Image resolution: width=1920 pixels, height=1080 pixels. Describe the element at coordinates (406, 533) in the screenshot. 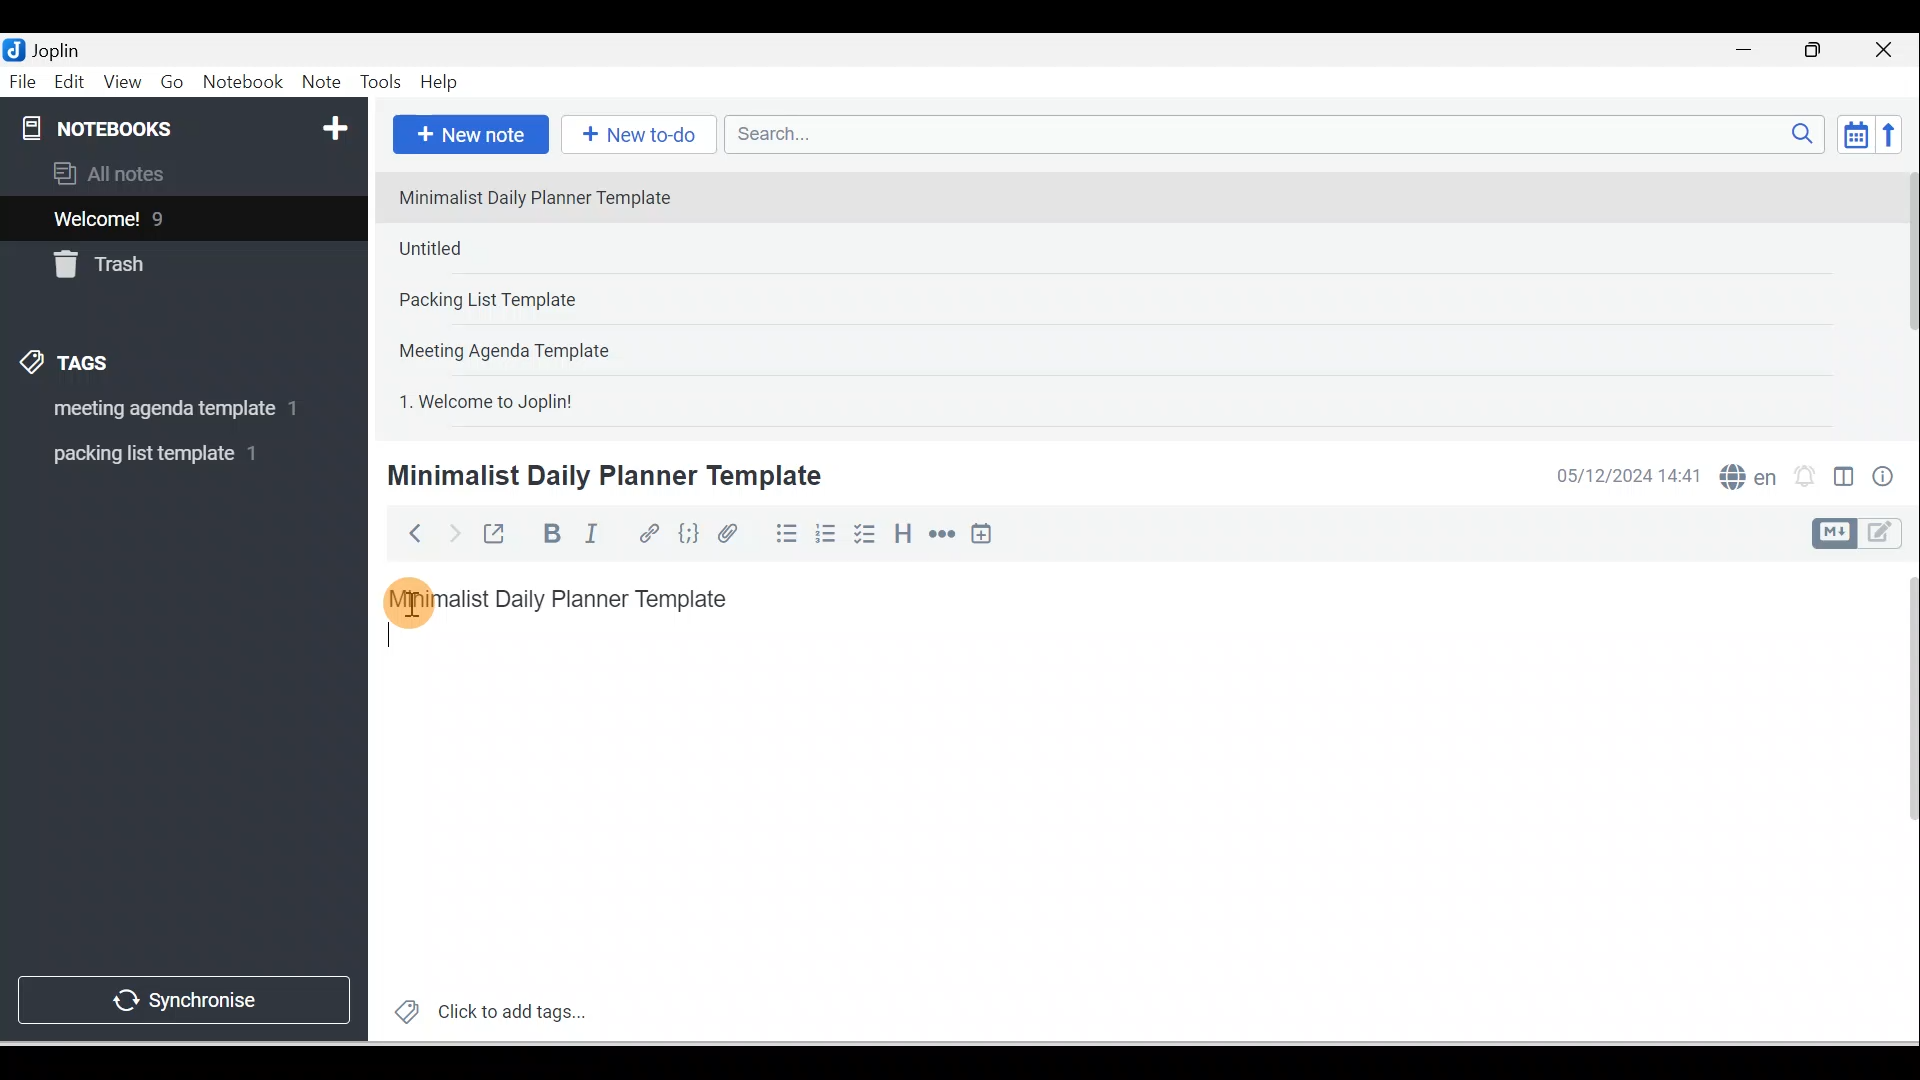

I see `Back` at that location.